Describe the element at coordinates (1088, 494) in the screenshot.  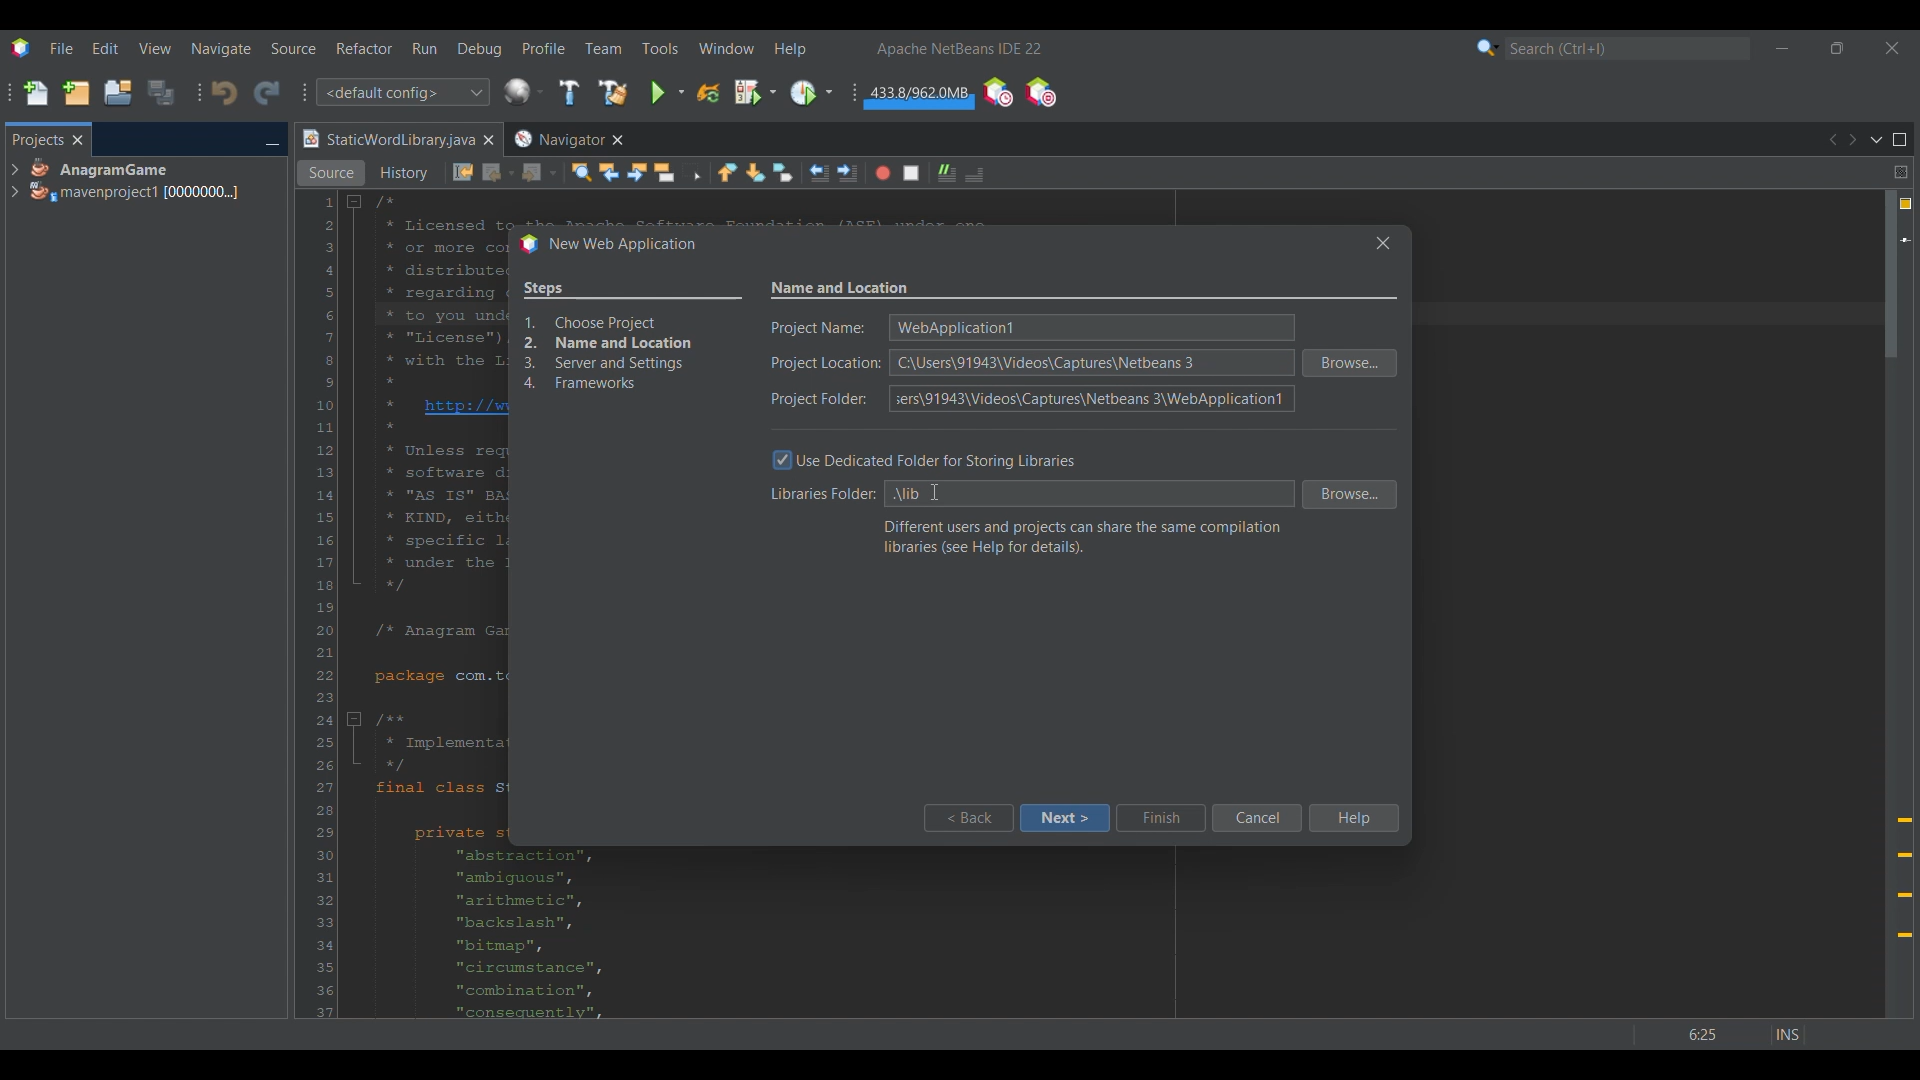
I see `Text box` at that location.